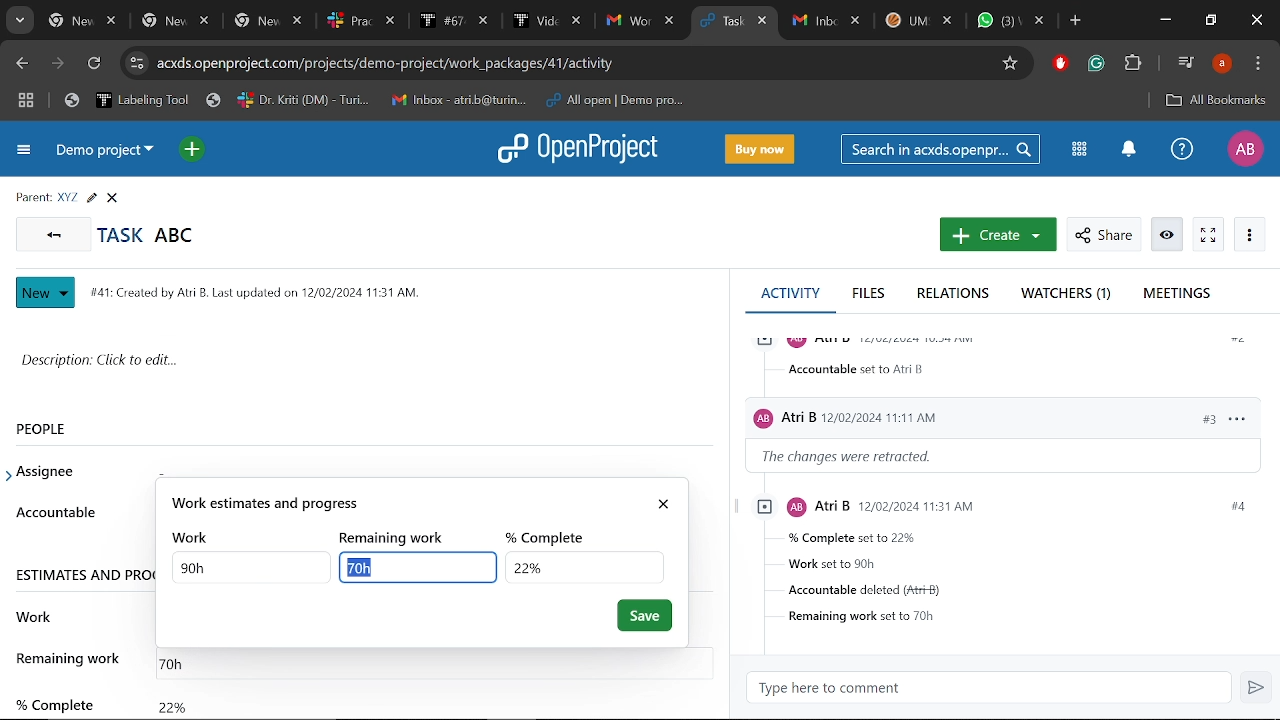  I want to click on Space for writting description, so click(366, 364).